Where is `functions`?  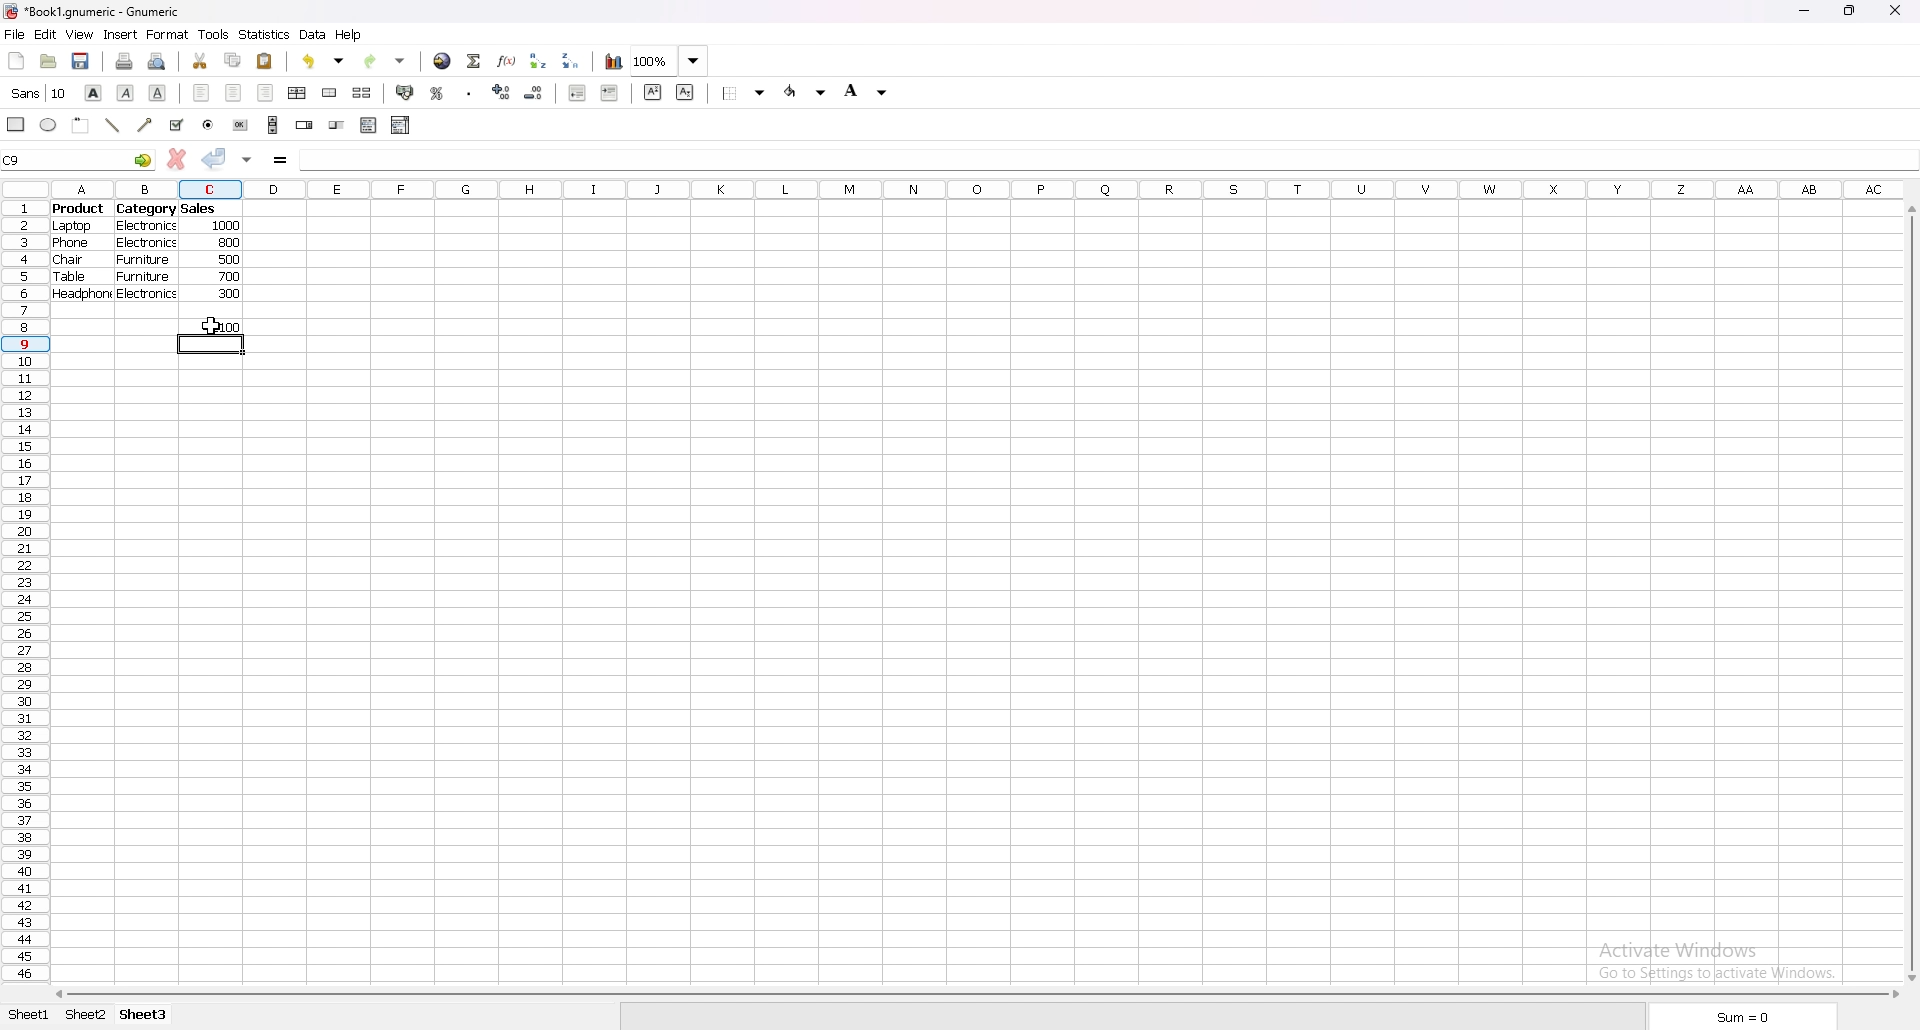 functions is located at coordinates (507, 60).